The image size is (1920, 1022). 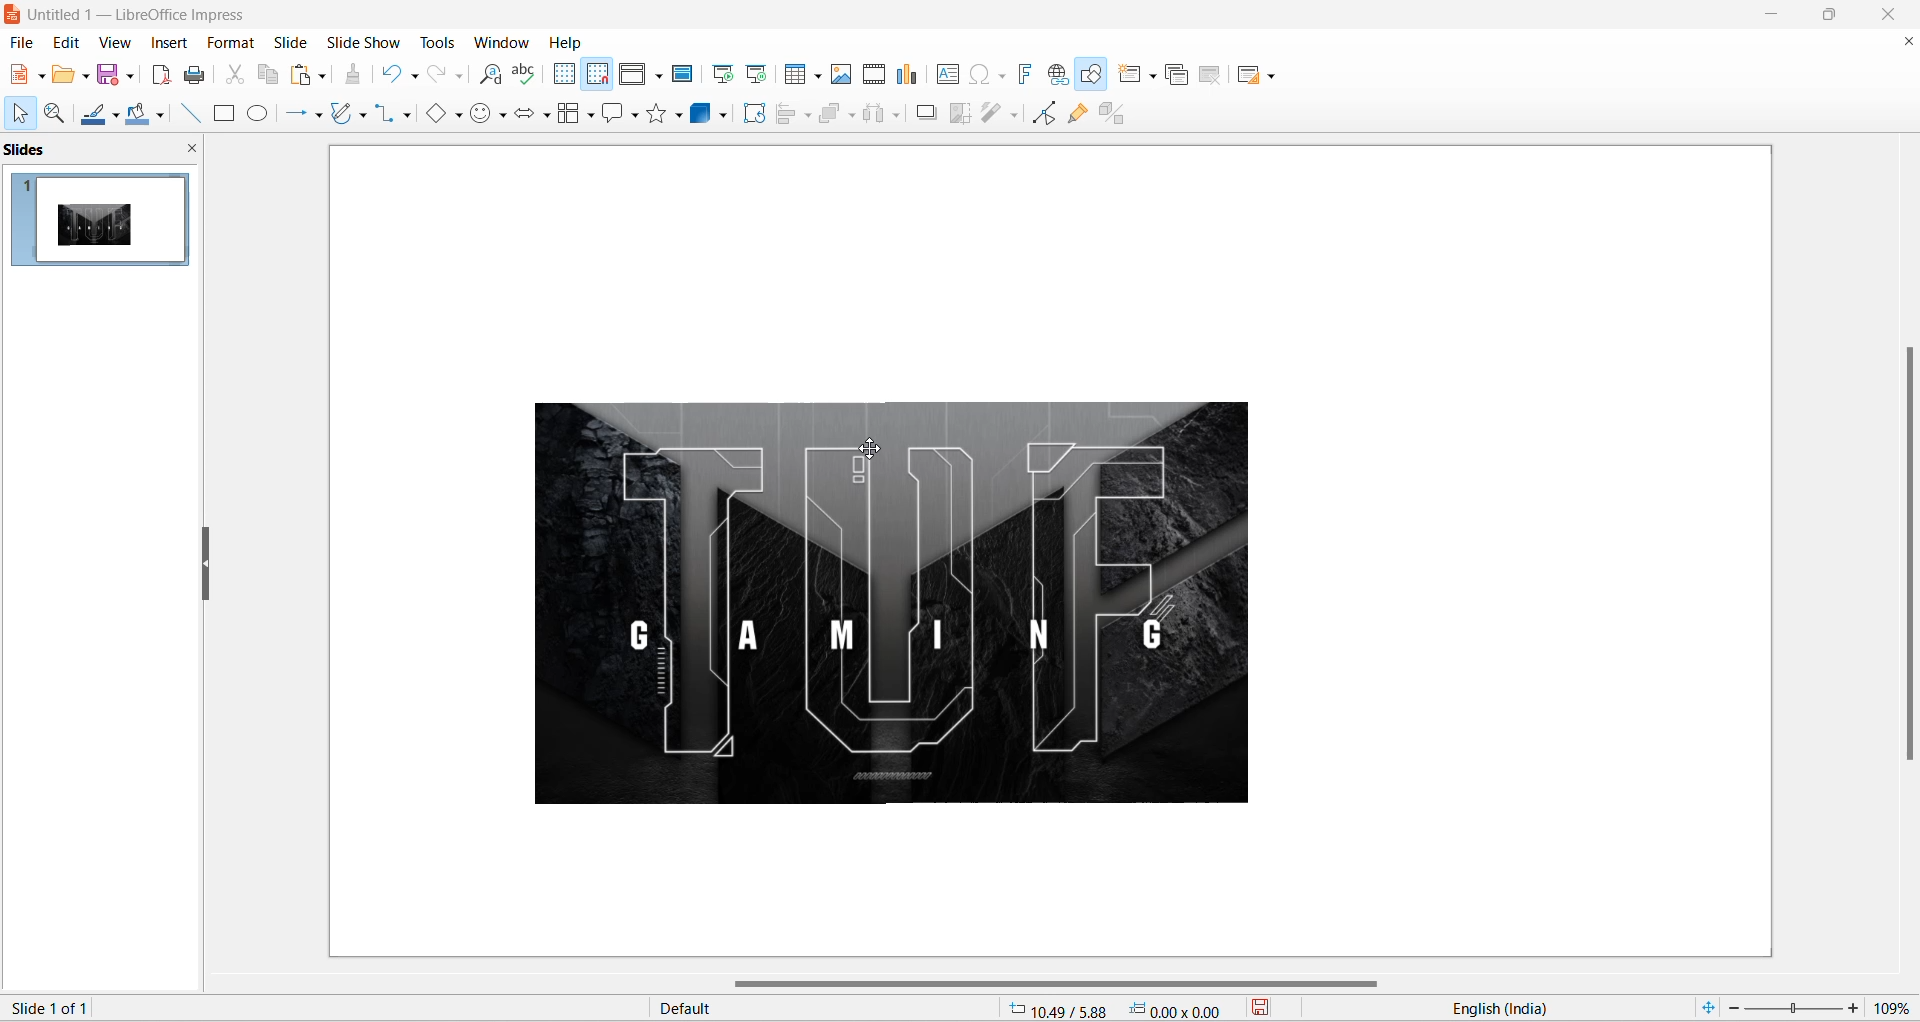 What do you see at coordinates (113, 42) in the screenshot?
I see `view` at bounding box center [113, 42].